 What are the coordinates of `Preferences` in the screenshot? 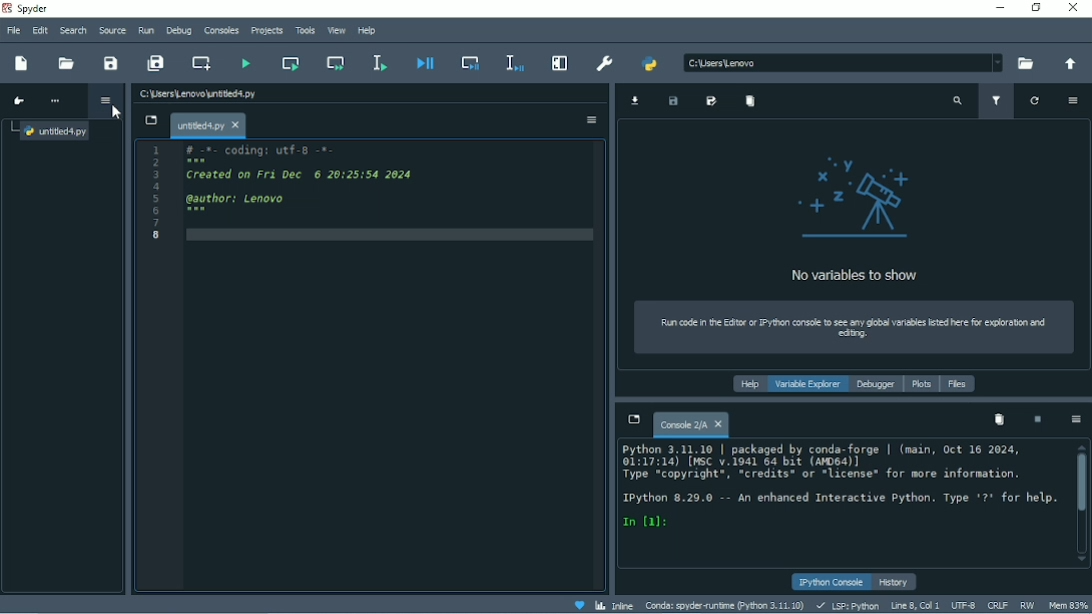 It's located at (604, 63).